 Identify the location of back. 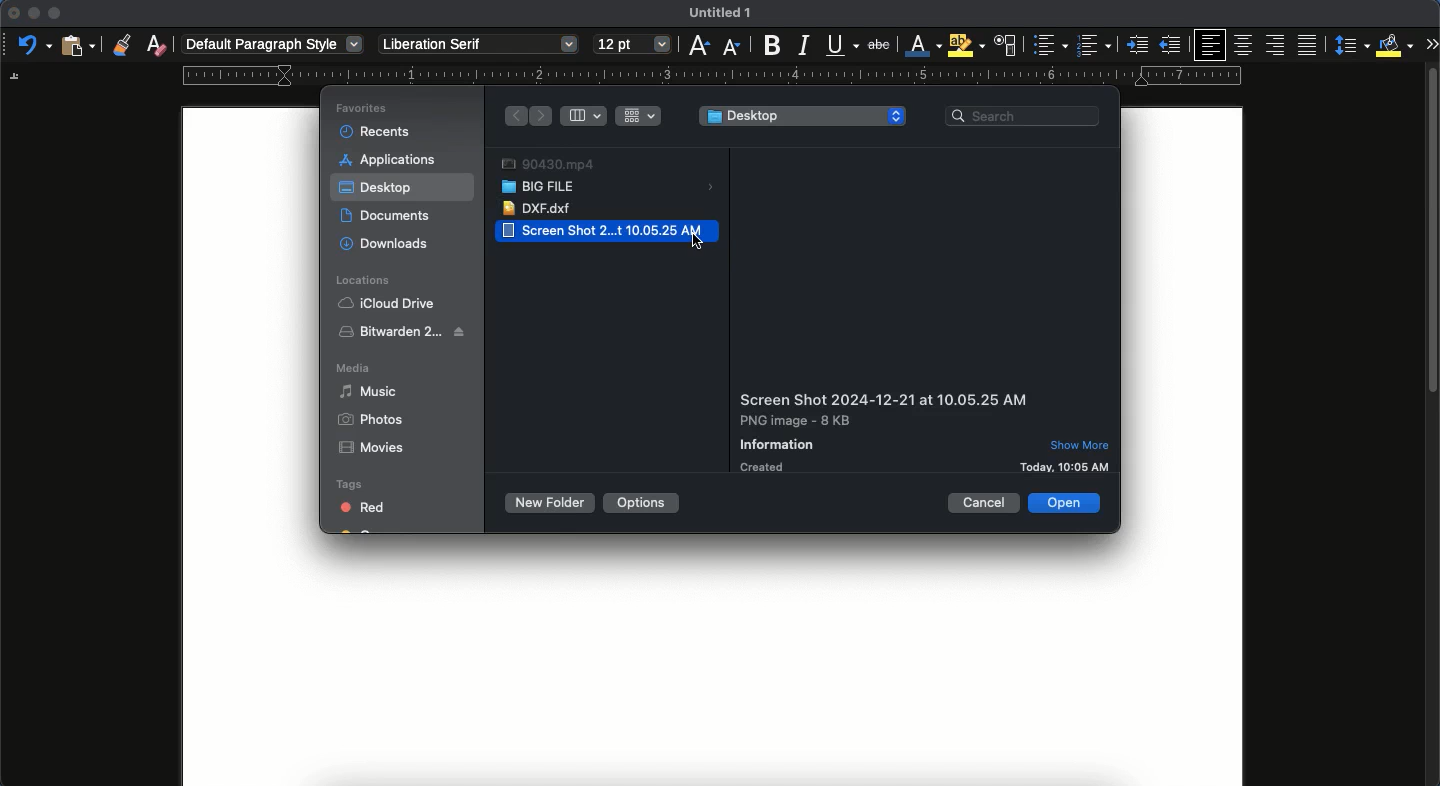
(515, 115).